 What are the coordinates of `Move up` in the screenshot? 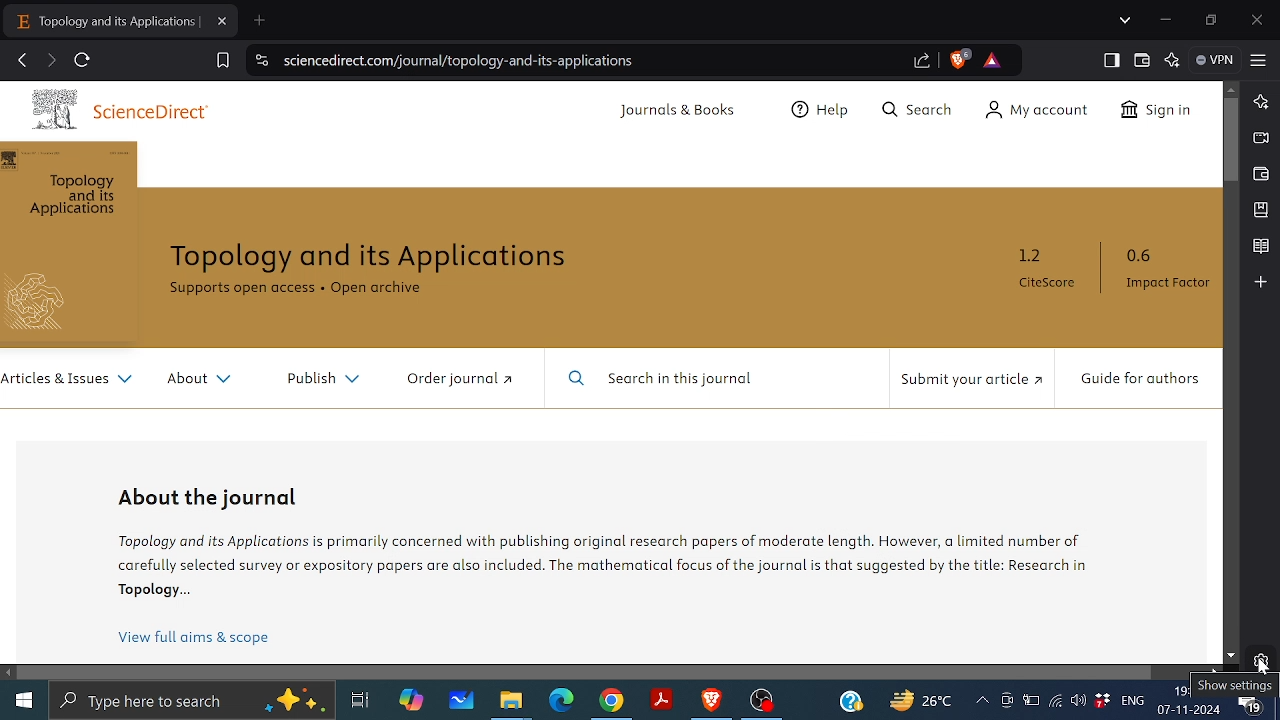 It's located at (1232, 88).